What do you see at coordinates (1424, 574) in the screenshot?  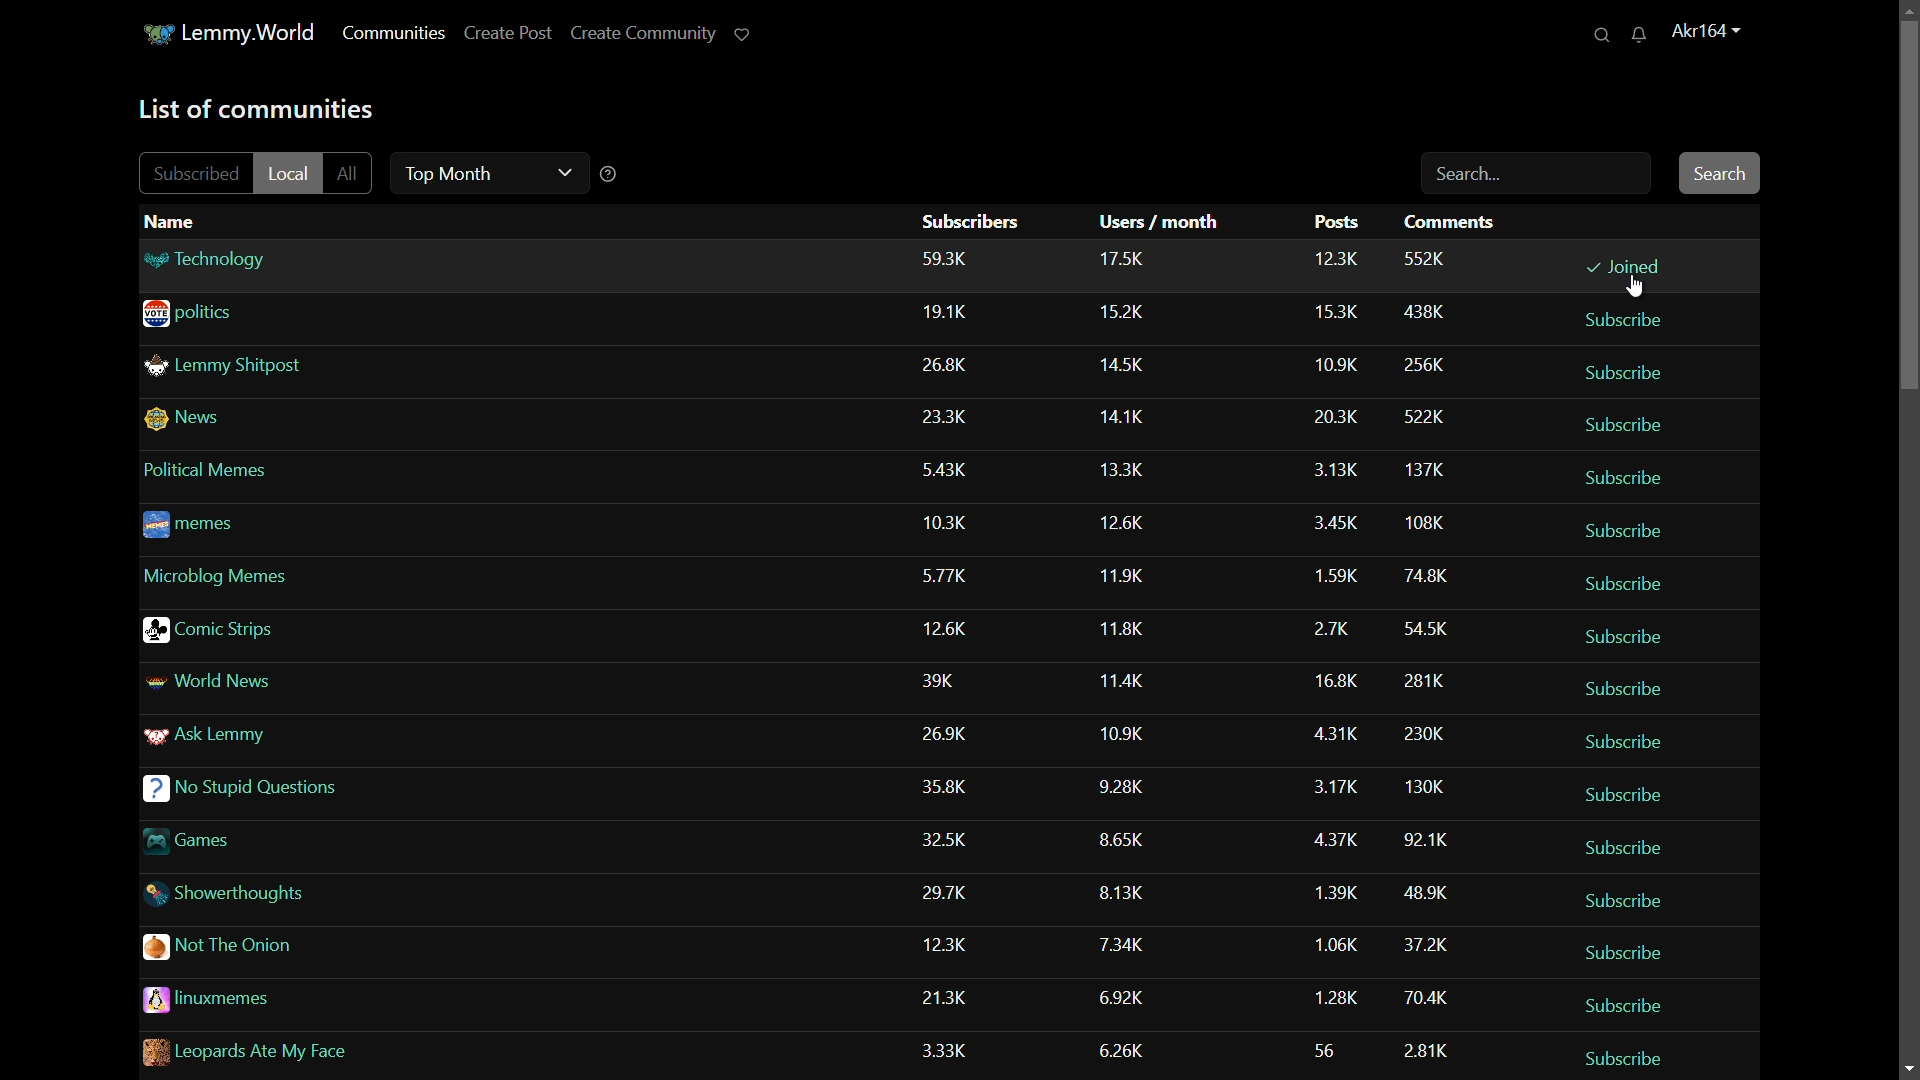 I see `comments` at bounding box center [1424, 574].